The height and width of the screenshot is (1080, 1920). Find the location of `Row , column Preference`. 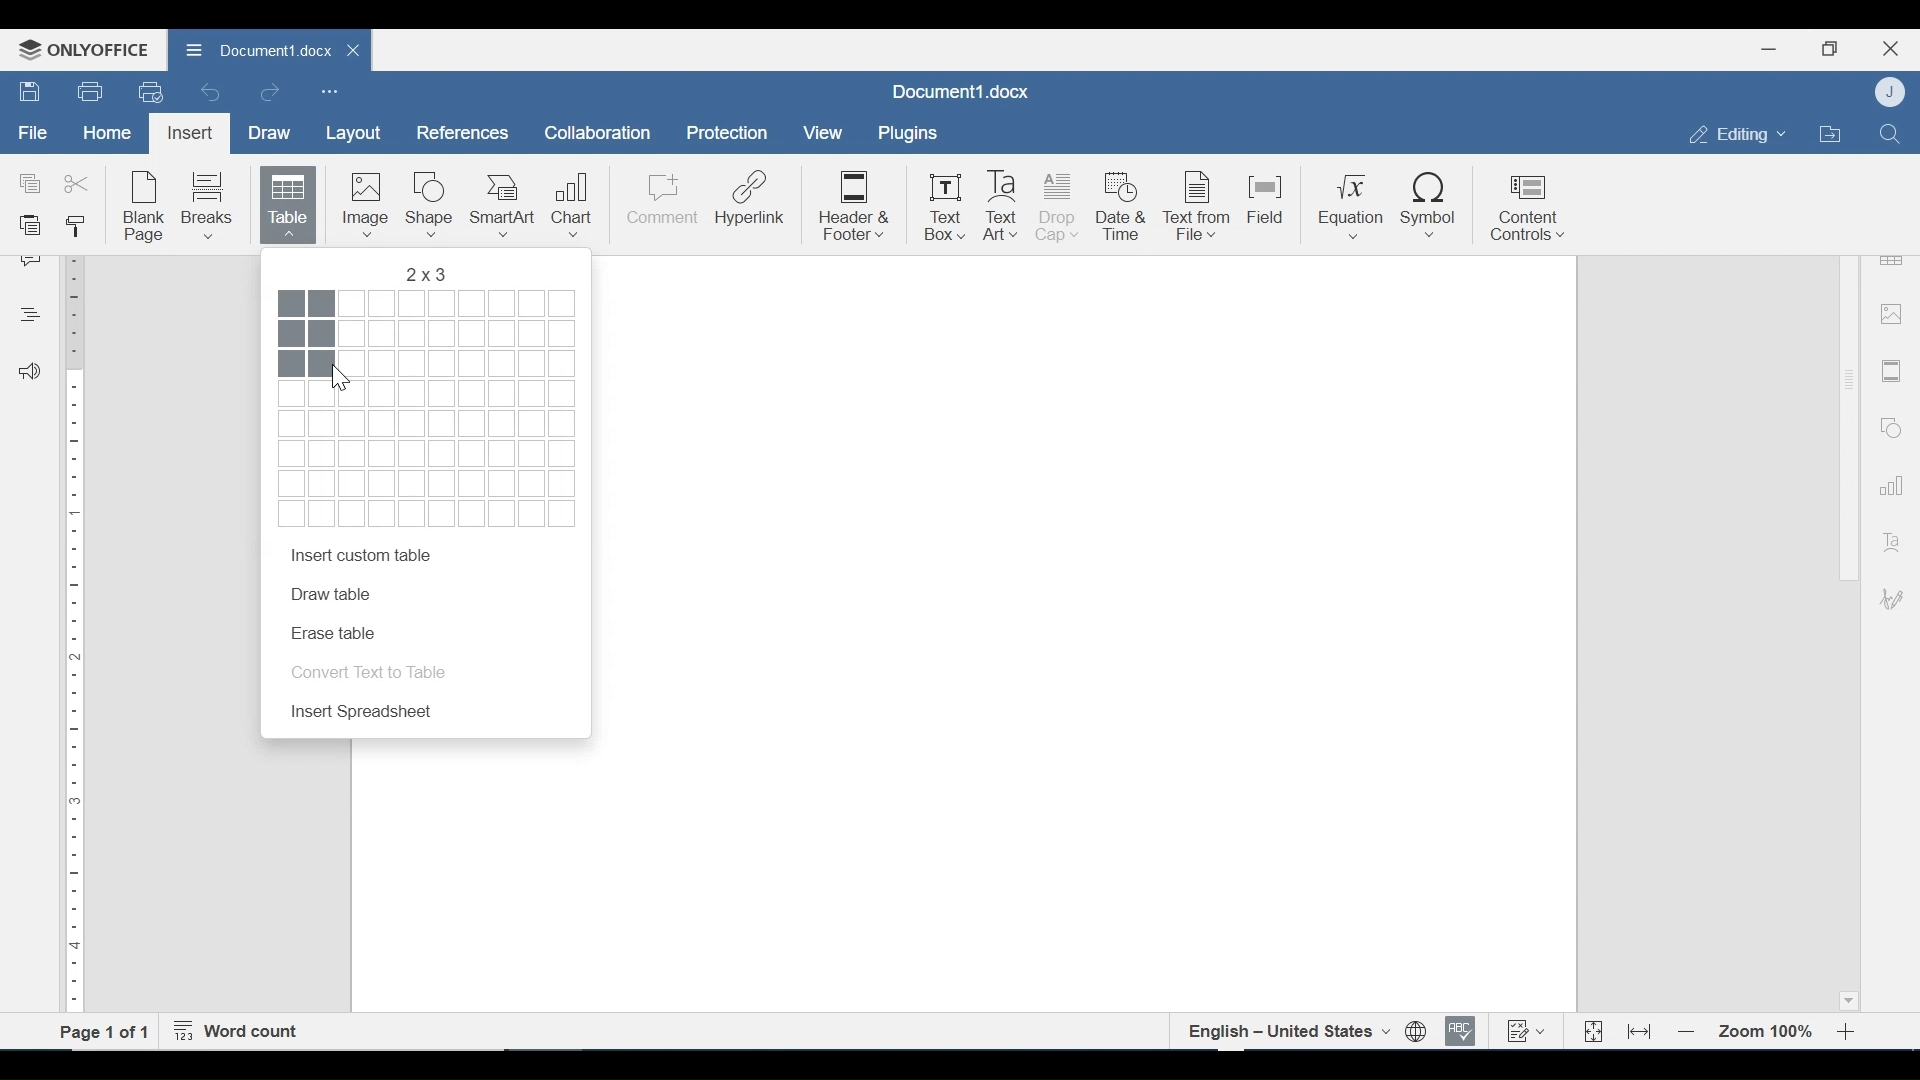

Row , column Preference is located at coordinates (429, 274).